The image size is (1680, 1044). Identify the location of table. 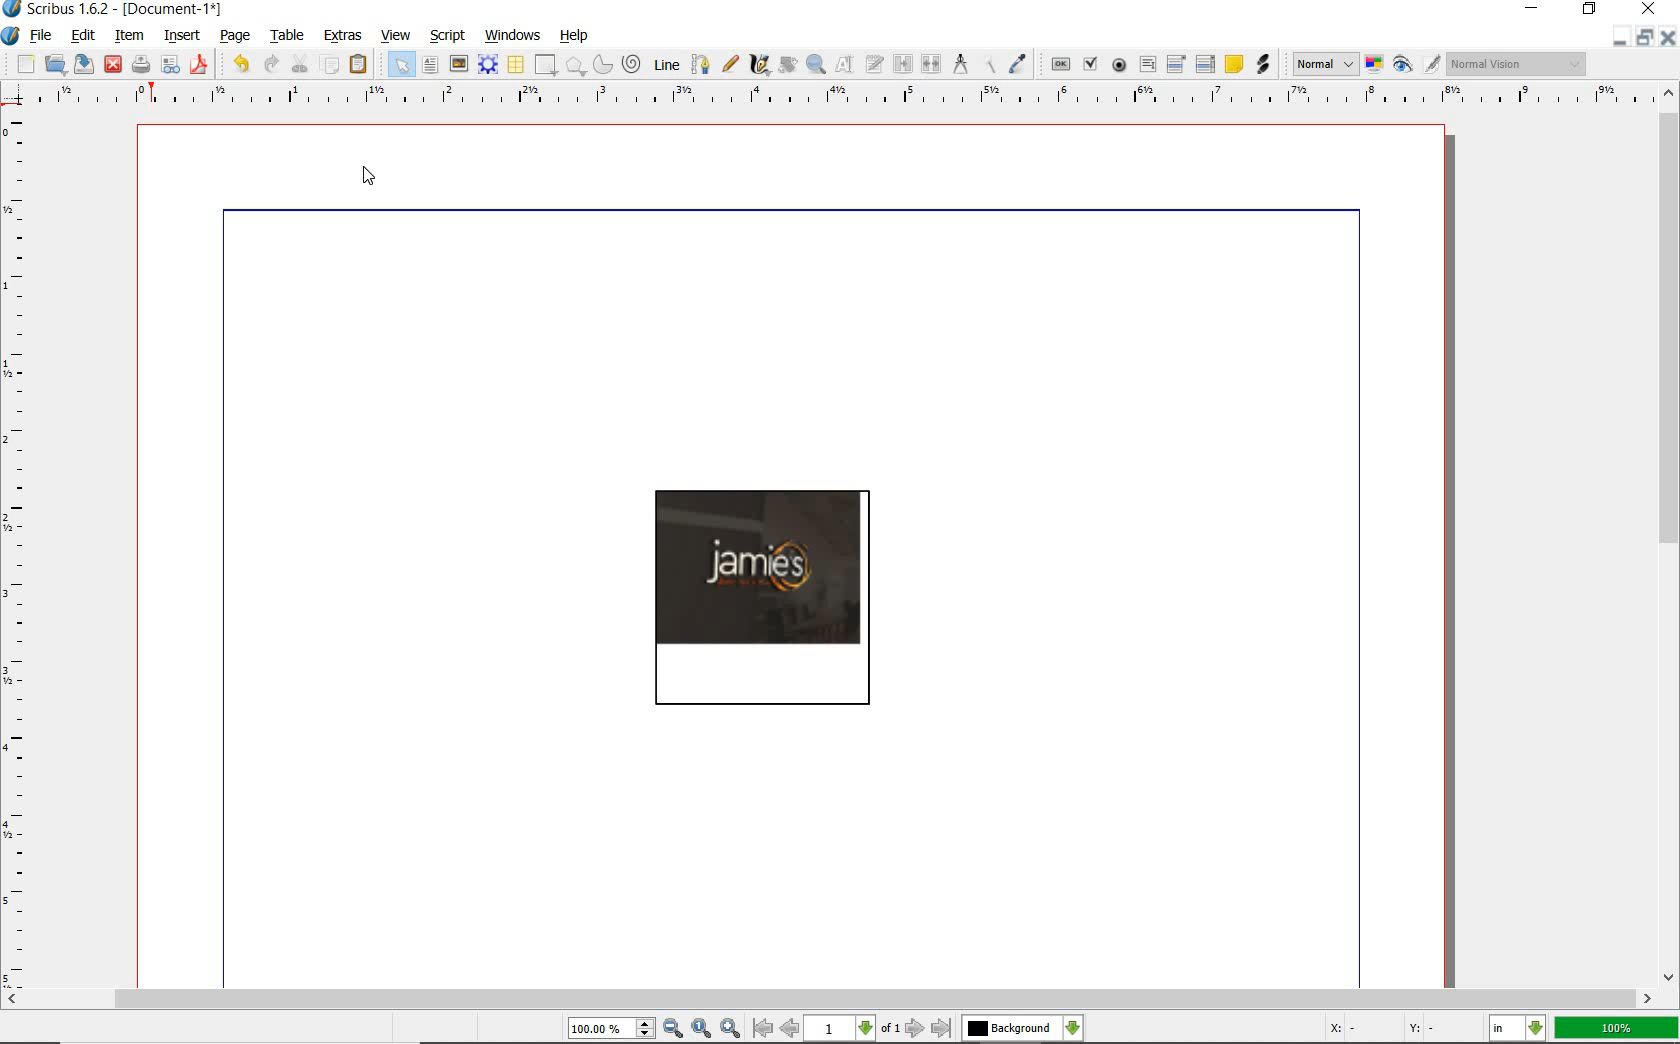
(517, 66).